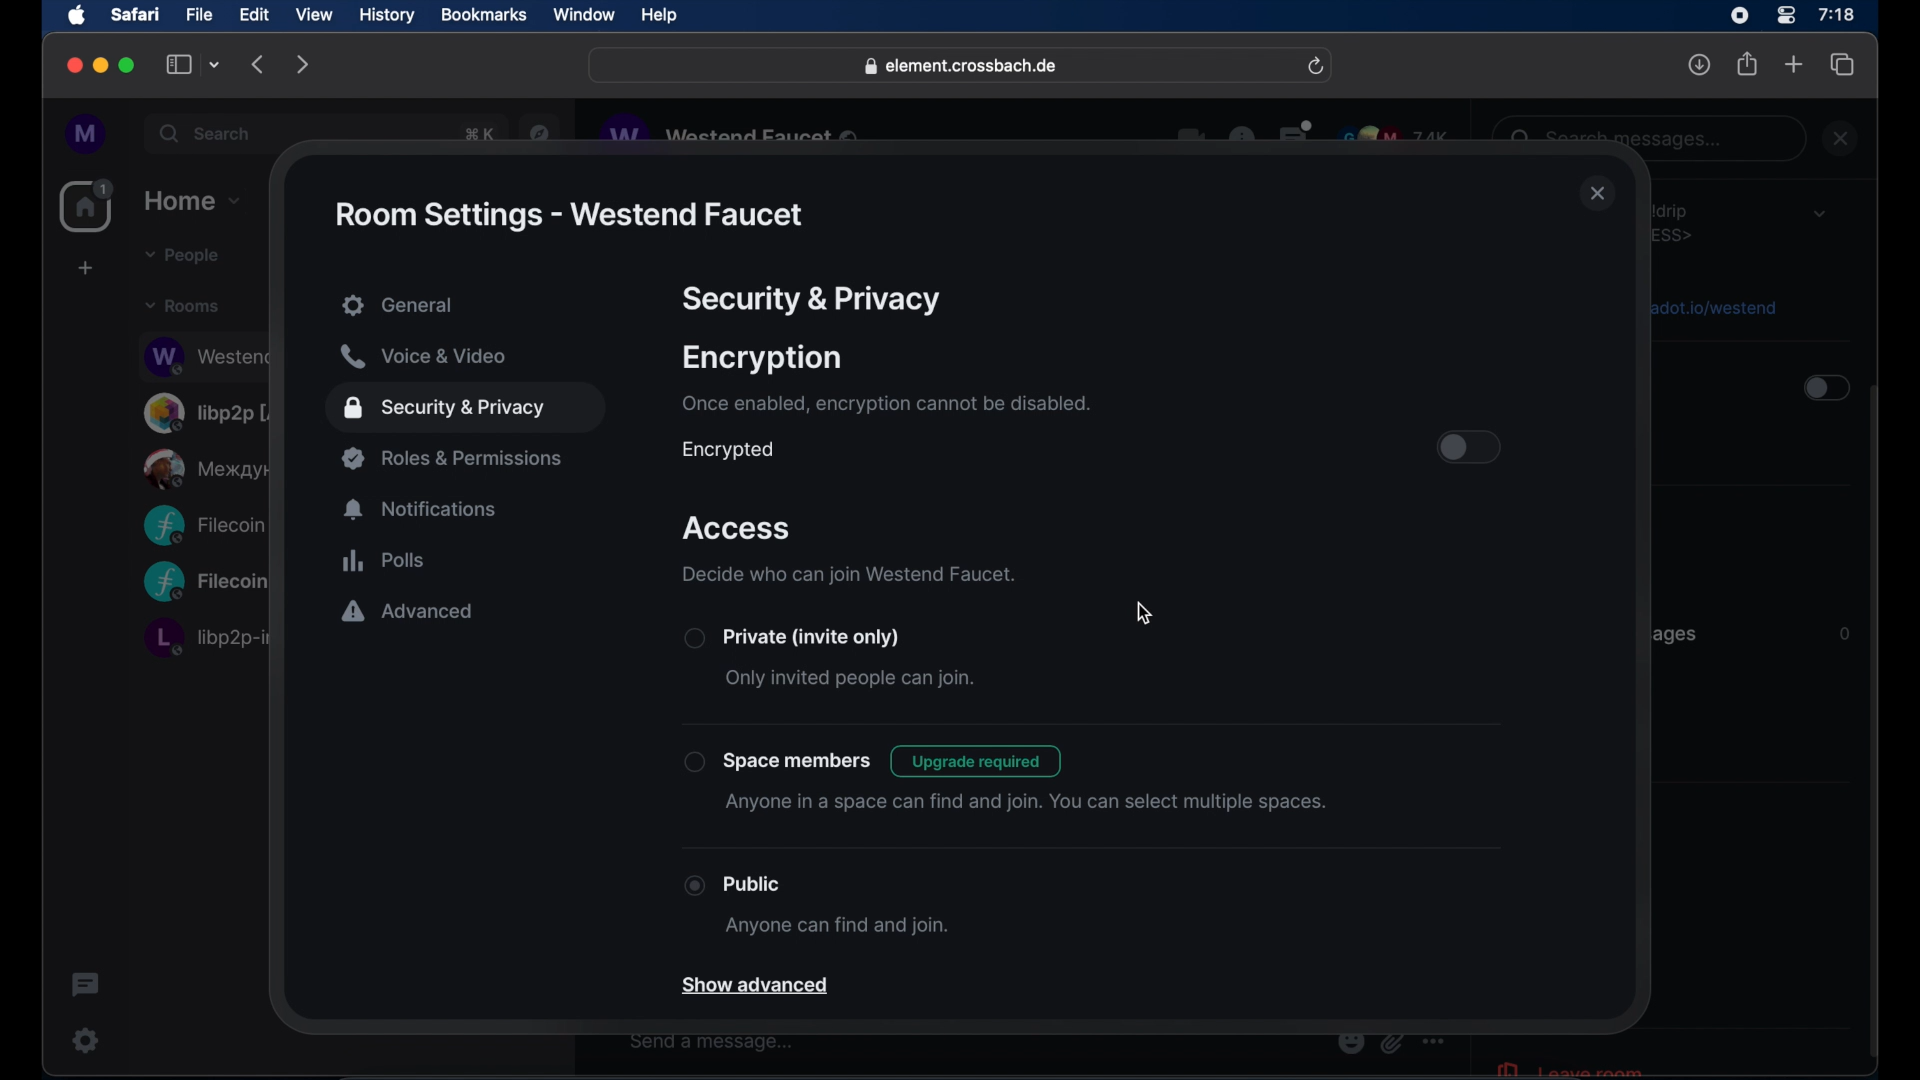 The width and height of the screenshot is (1920, 1080). What do you see at coordinates (584, 15) in the screenshot?
I see `window` at bounding box center [584, 15].